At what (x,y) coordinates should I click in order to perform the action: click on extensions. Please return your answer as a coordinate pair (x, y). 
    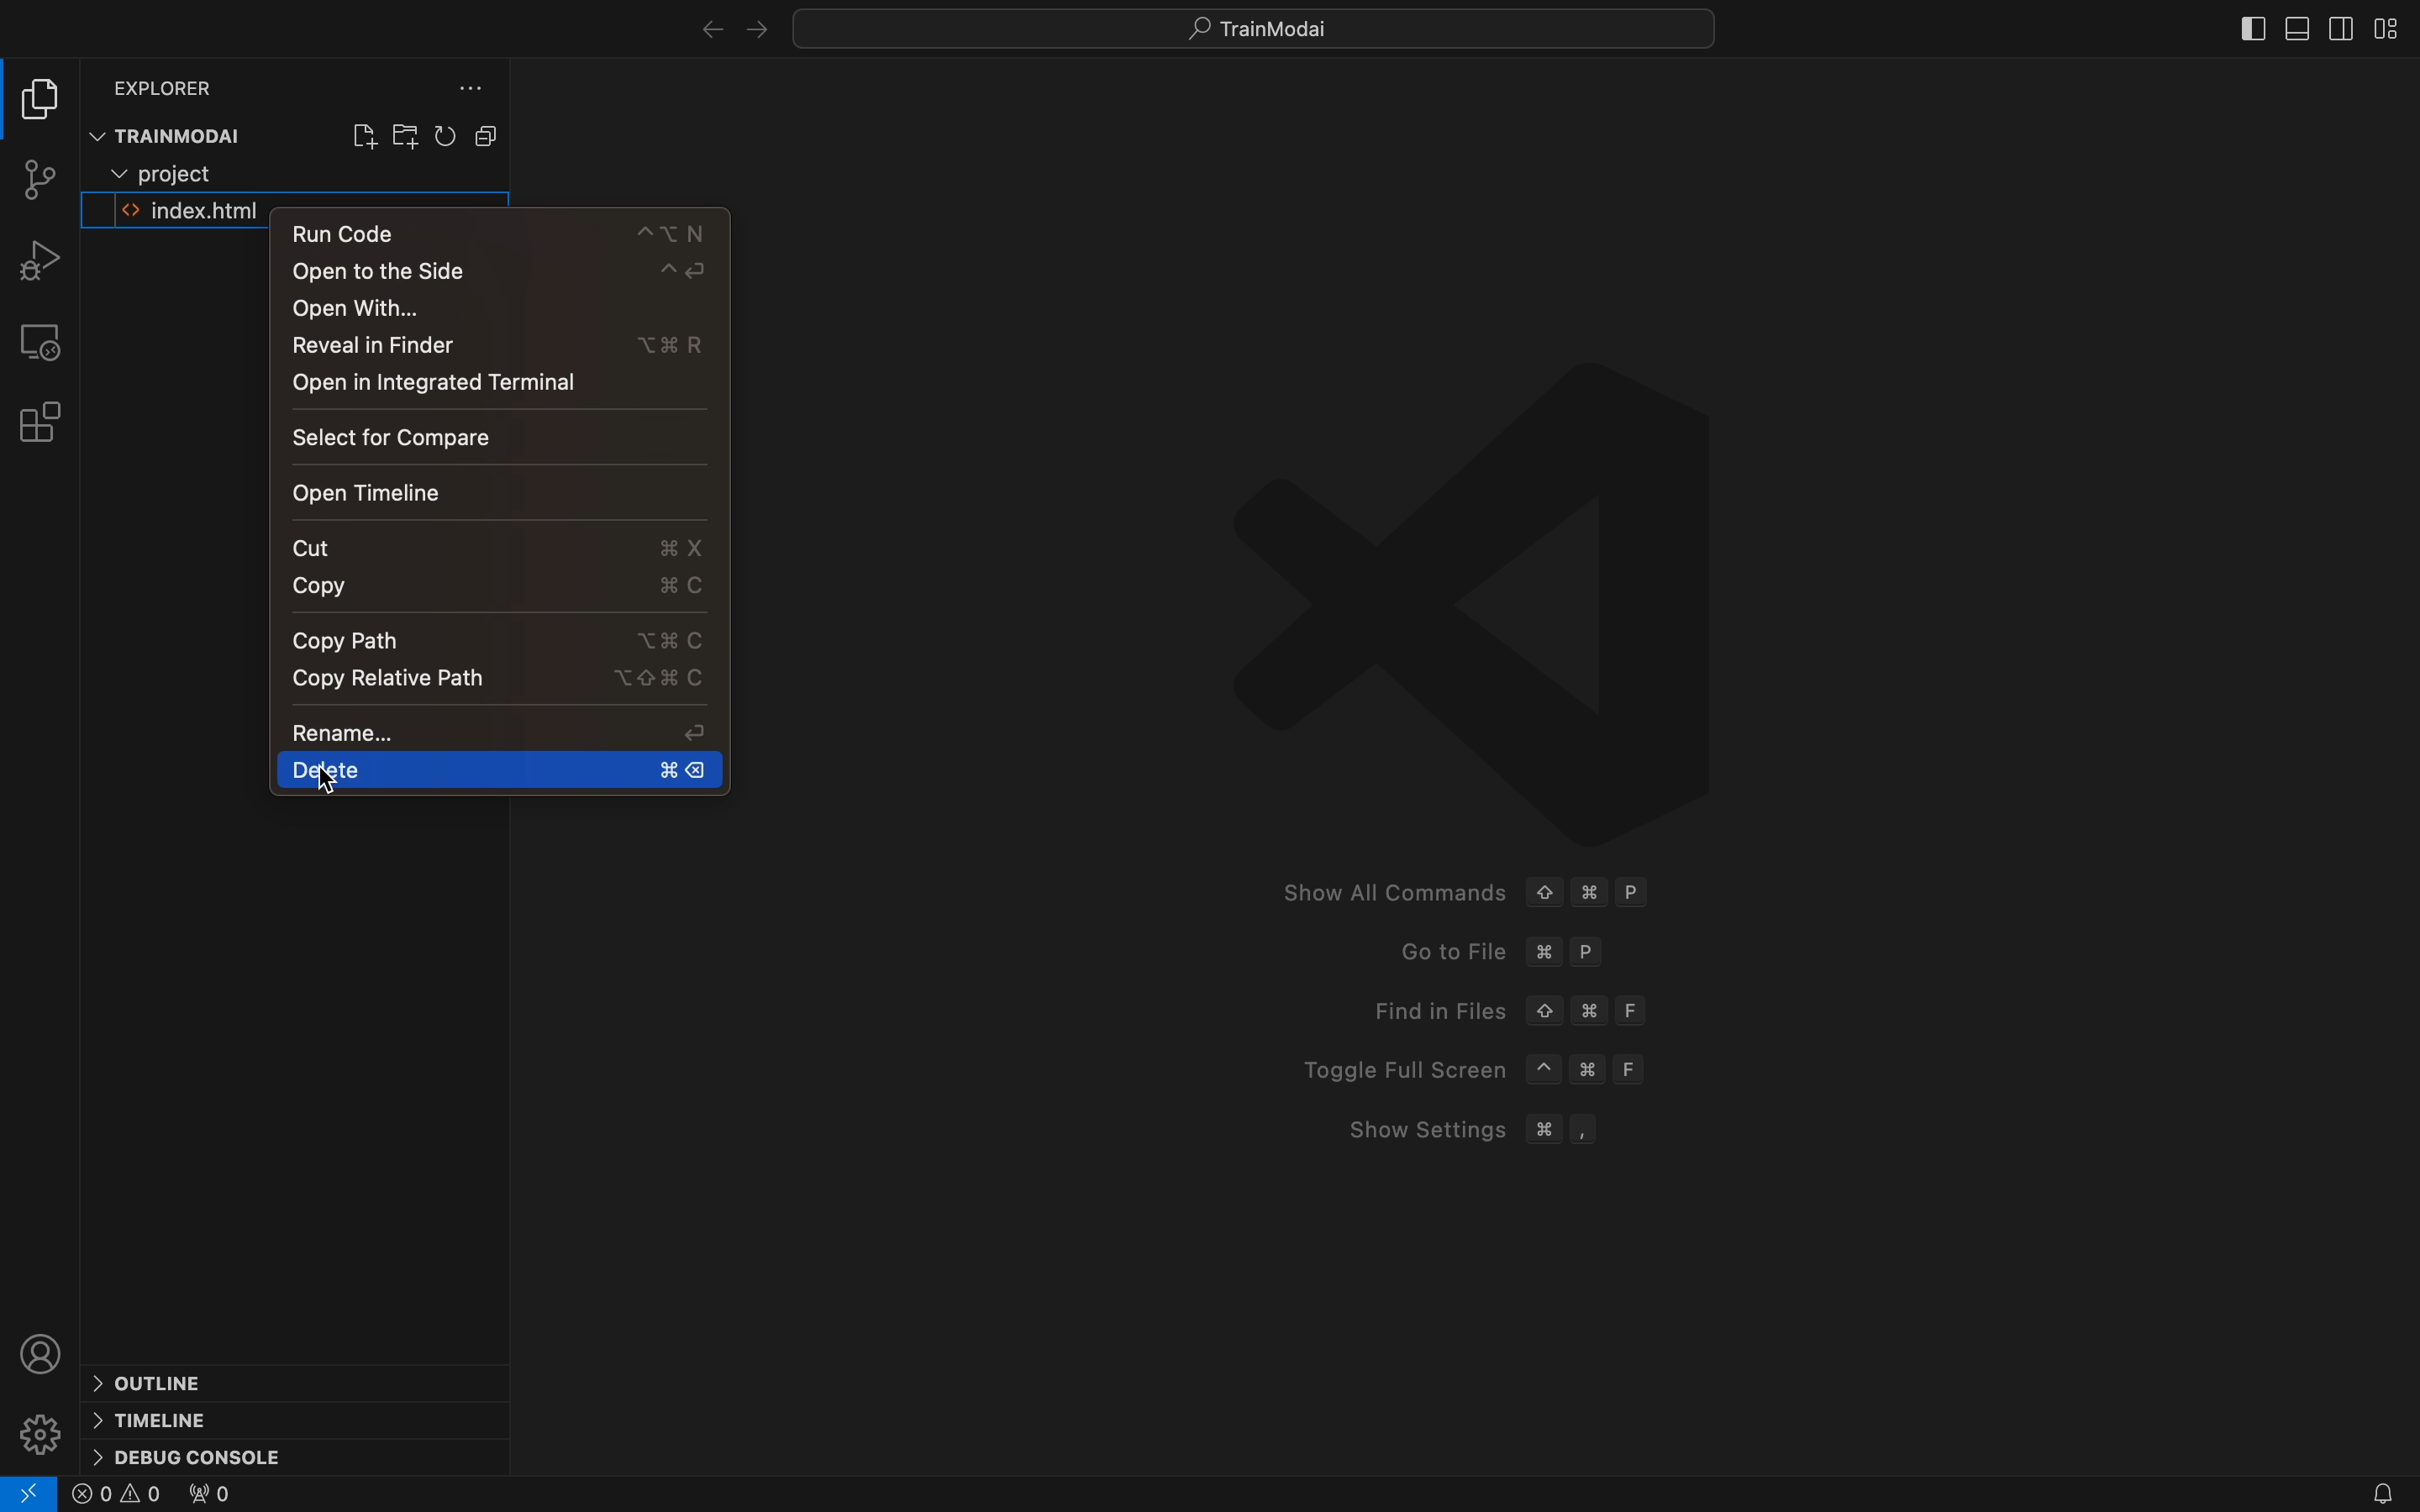
    Looking at the image, I should click on (44, 420).